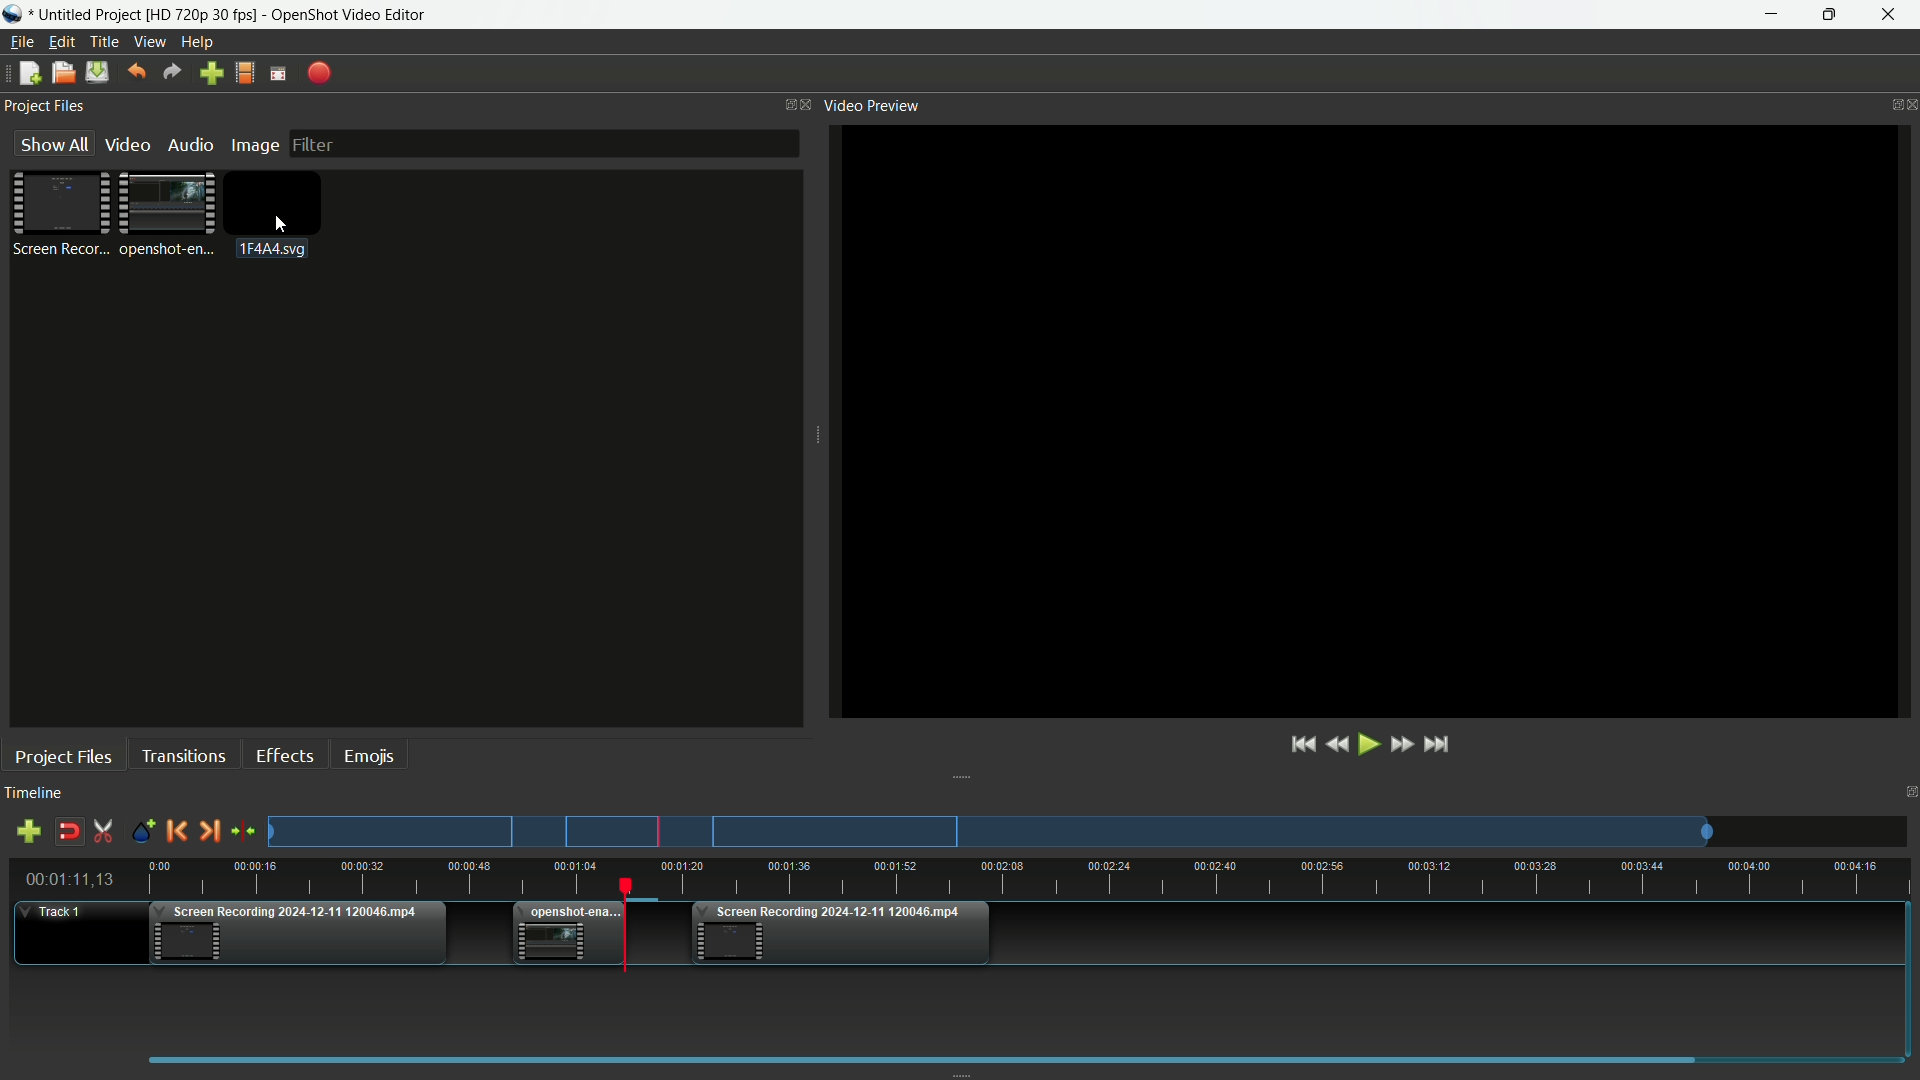 The image size is (1920, 1080). I want to click on Profile, so click(243, 75).